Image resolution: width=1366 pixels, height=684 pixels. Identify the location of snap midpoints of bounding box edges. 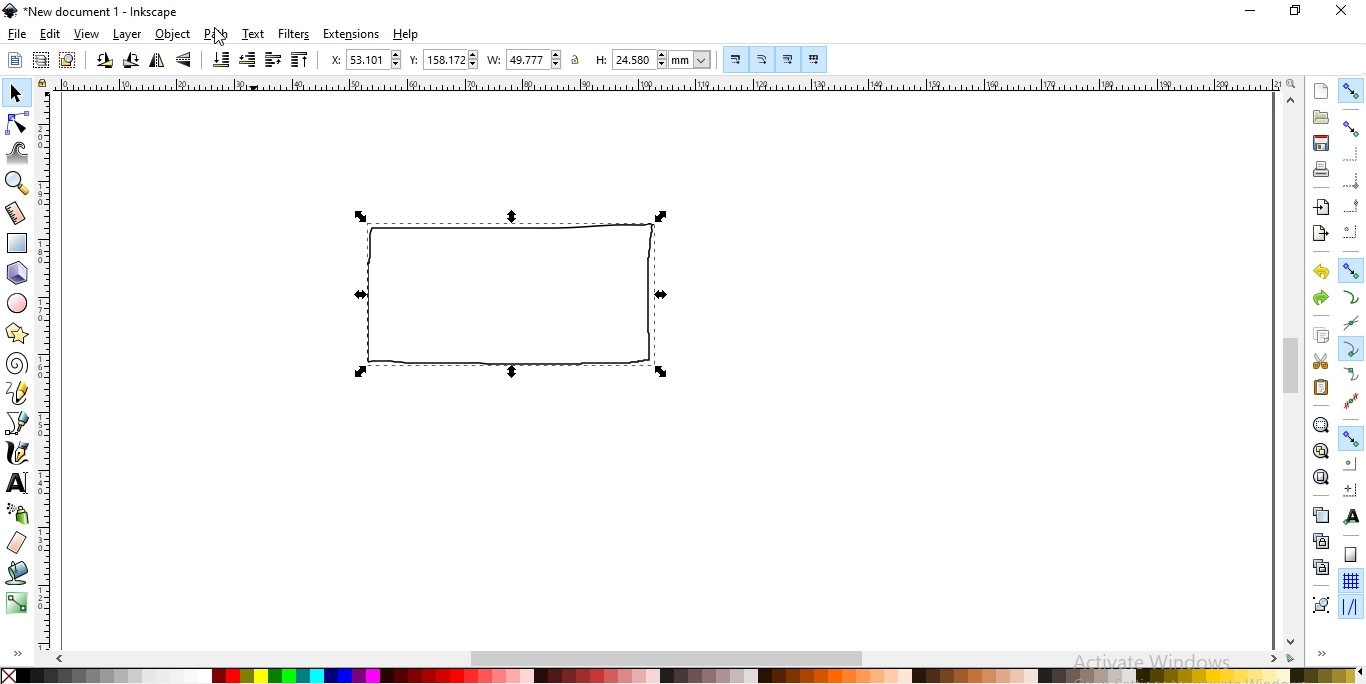
(1352, 204).